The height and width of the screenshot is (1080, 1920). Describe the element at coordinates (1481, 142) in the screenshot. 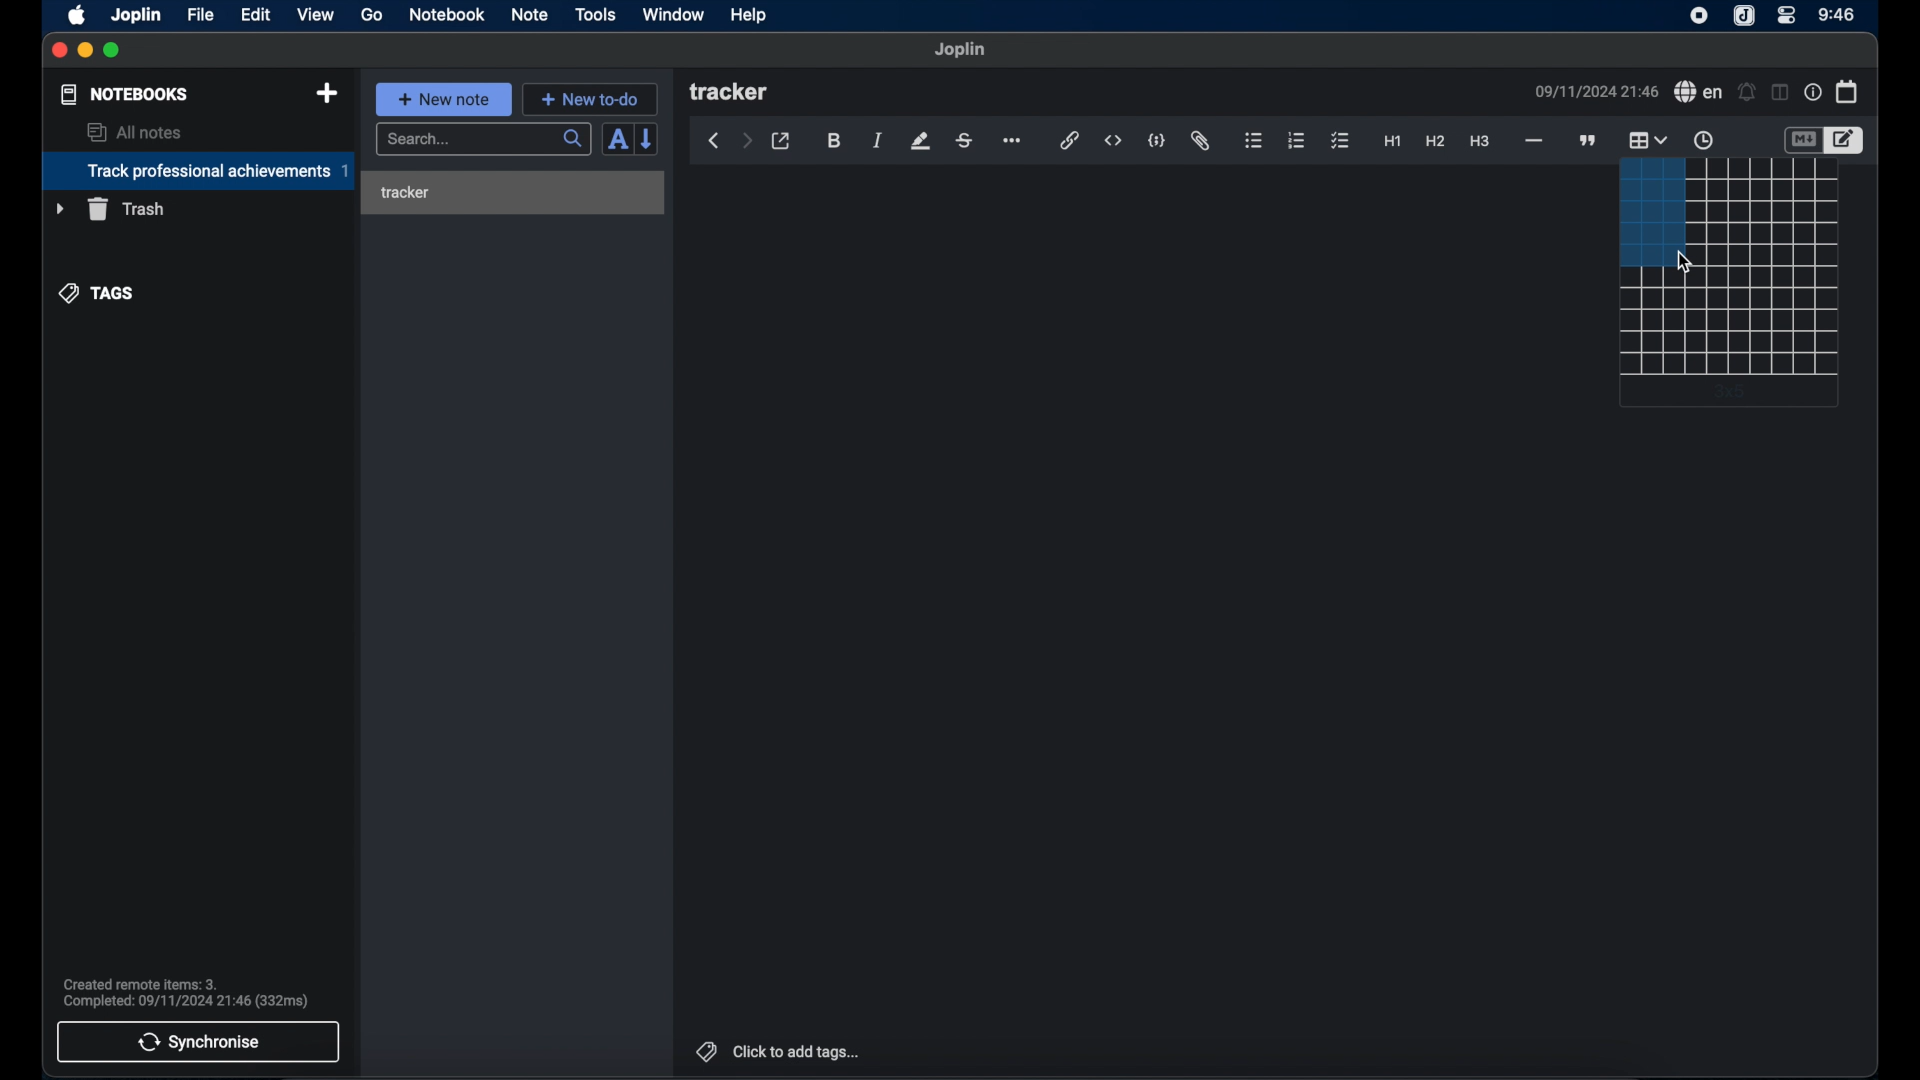

I see `heading 3` at that location.